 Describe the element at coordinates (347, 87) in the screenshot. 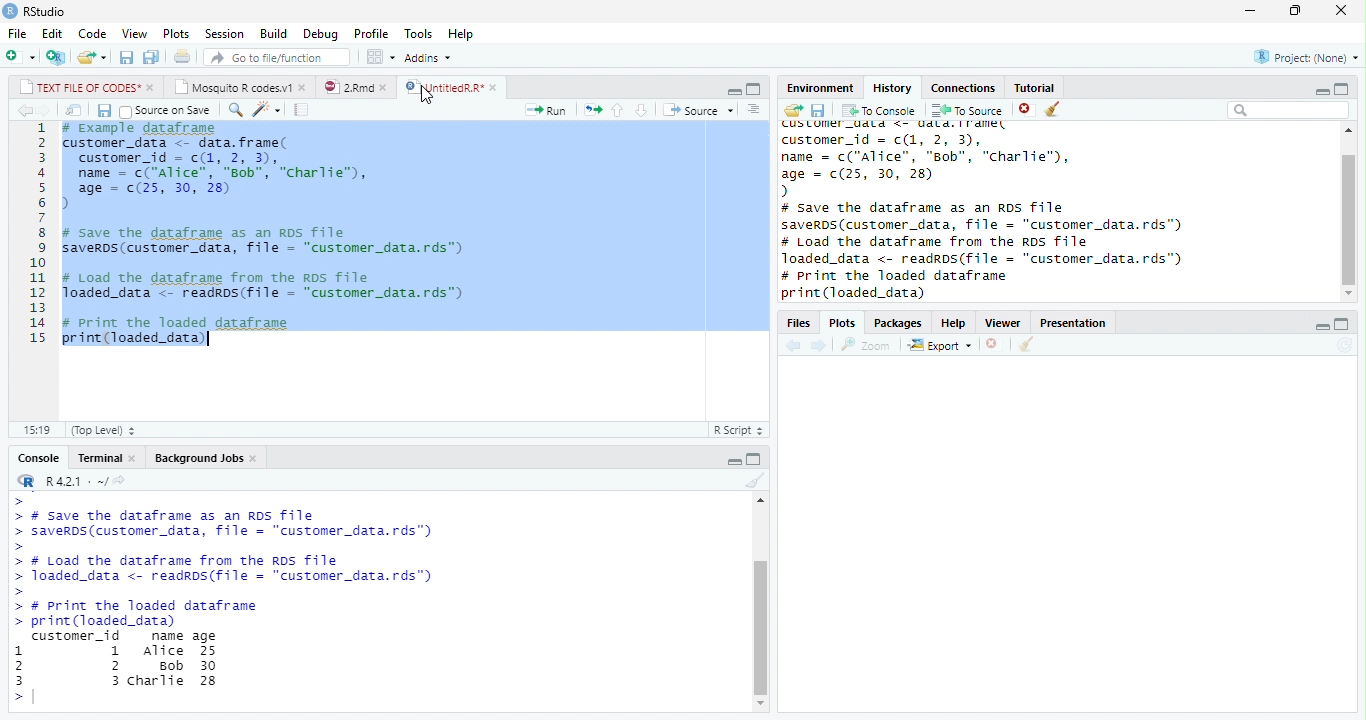

I see `2.Rmd` at that location.